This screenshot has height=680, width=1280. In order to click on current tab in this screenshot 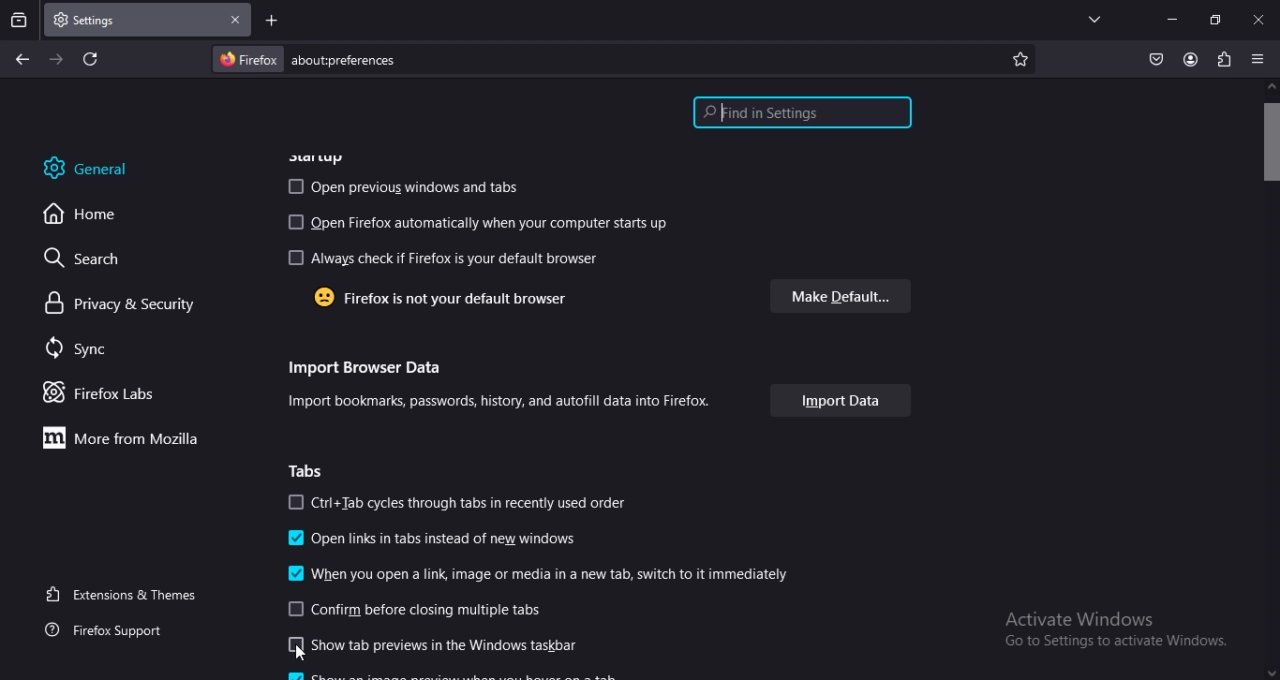, I will do `click(96, 21)`.